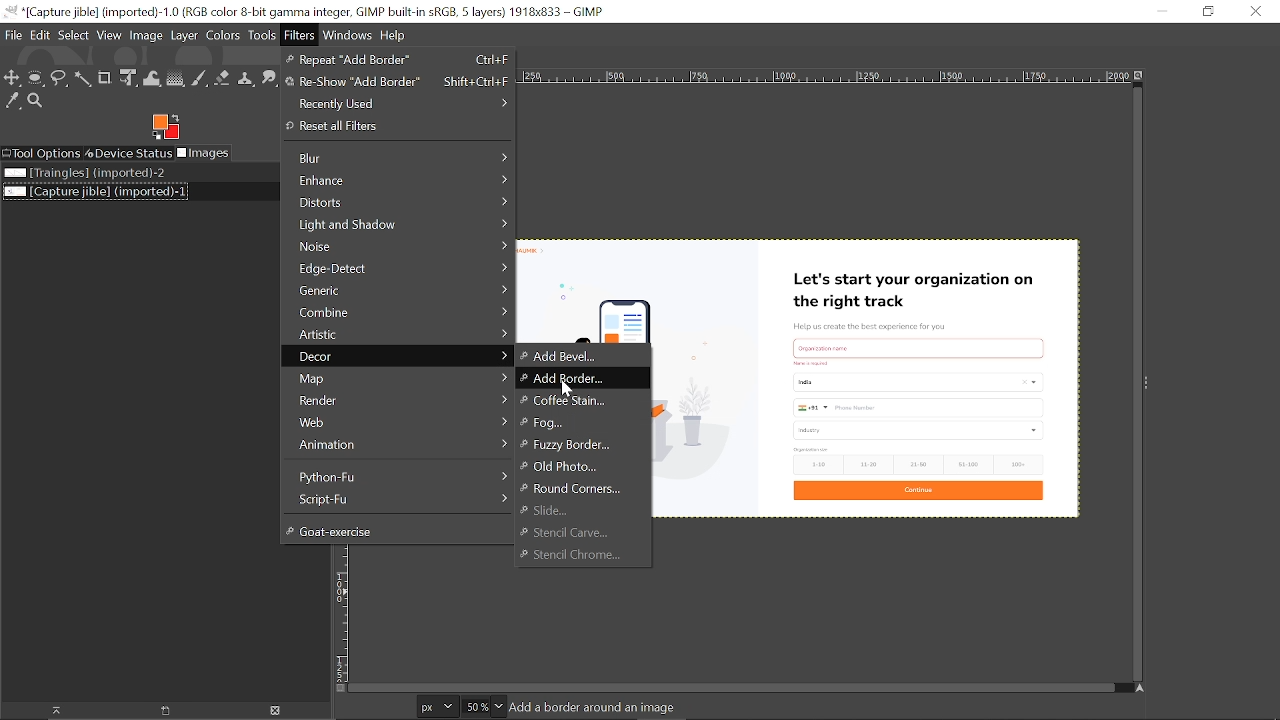  Describe the element at coordinates (393, 35) in the screenshot. I see `Help` at that location.